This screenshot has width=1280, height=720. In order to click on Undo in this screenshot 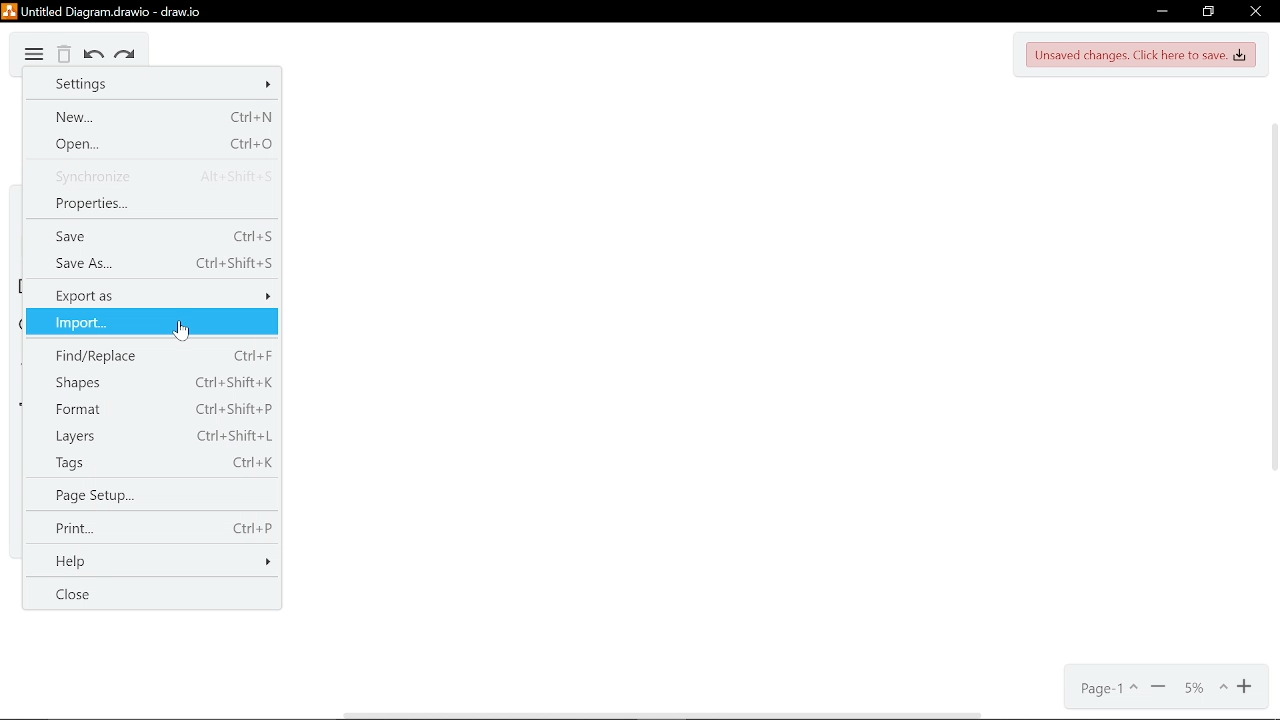, I will do `click(96, 54)`.